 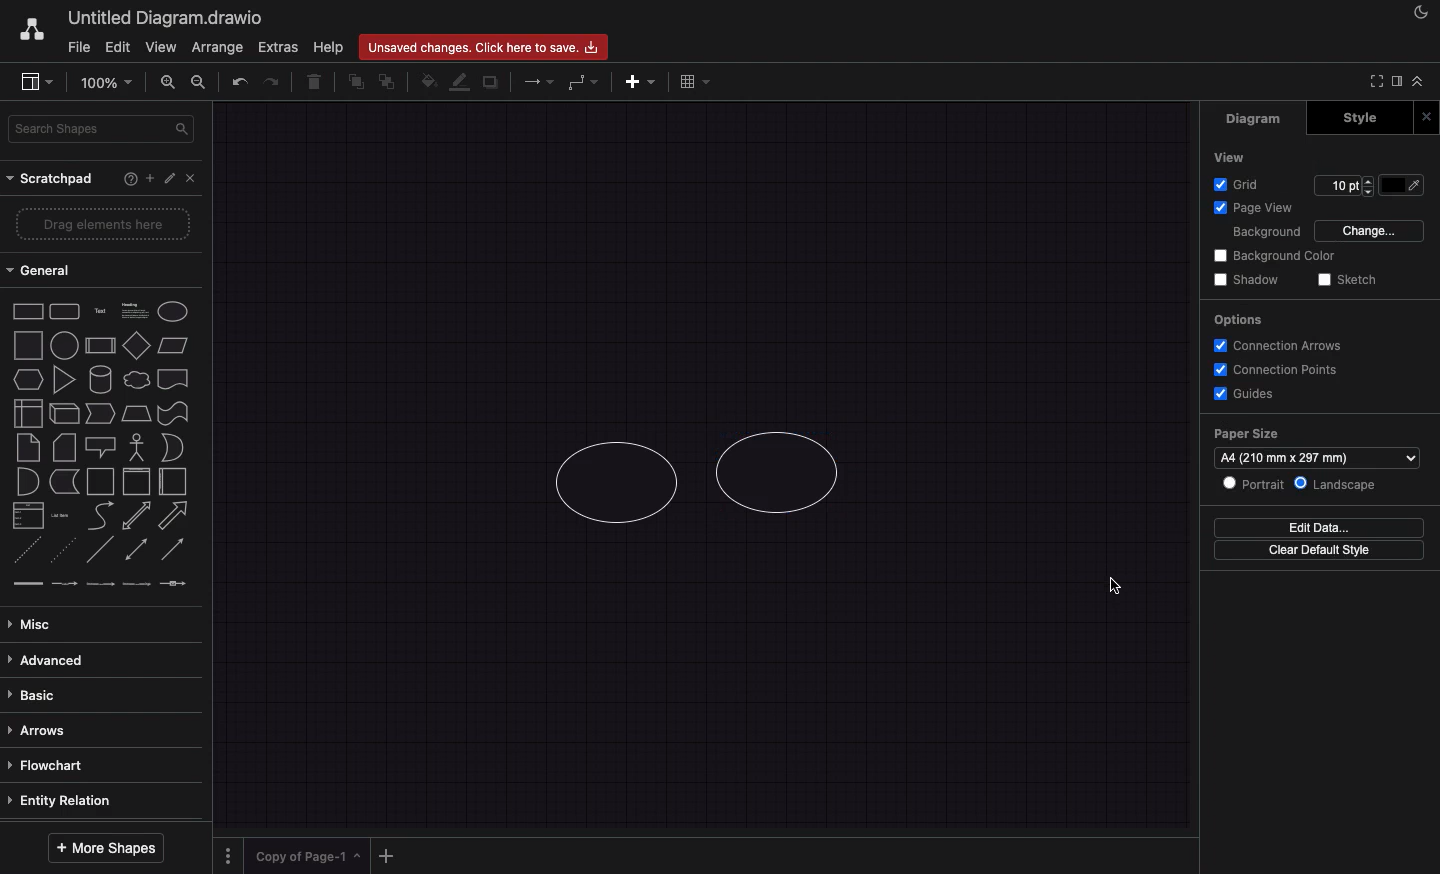 What do you see at coordinates (1267, 234) in the screenshot?
I see `background` at bounding box center [1267, 234].